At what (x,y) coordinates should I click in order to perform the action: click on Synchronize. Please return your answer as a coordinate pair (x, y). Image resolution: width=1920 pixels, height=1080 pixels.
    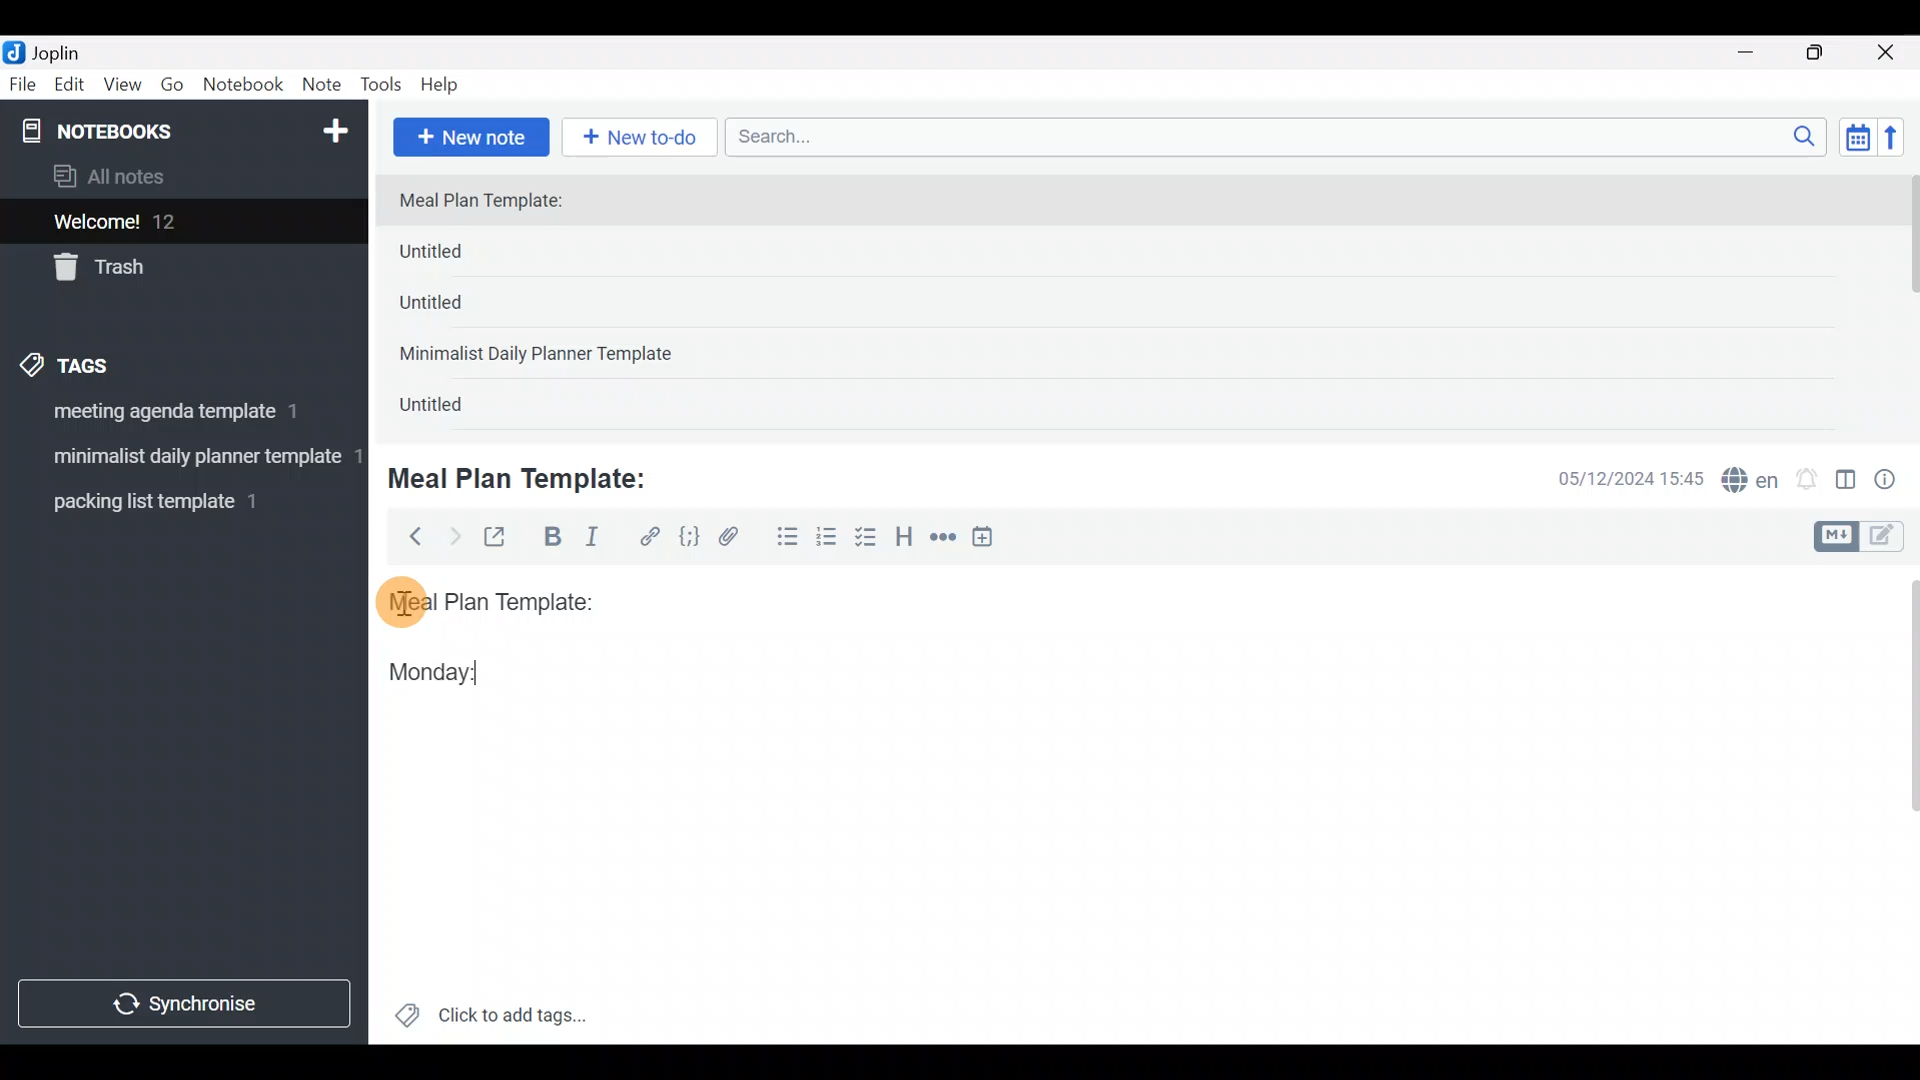
    Looking at the image, I should click on (187, 1003).